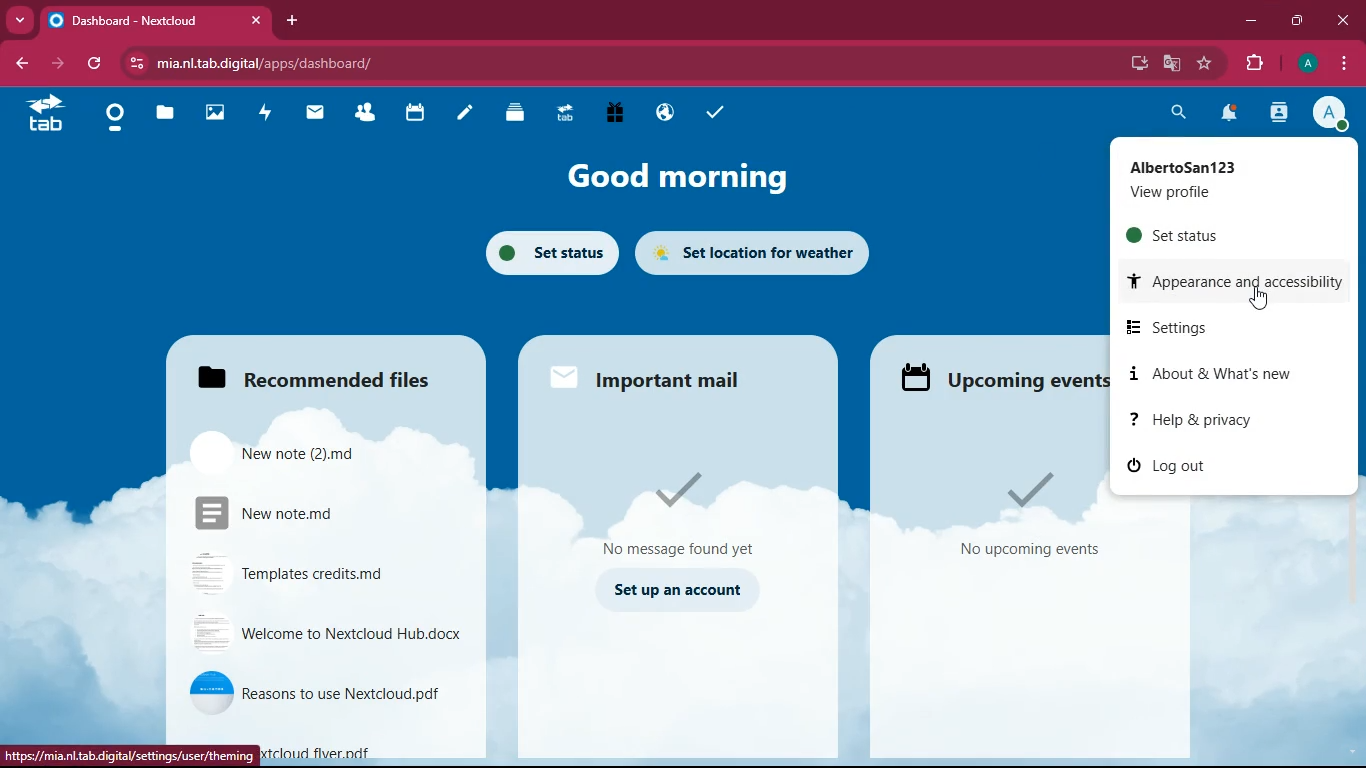 This screenshot has width=1366, height=768. I want to click on url, so click(298, 62).